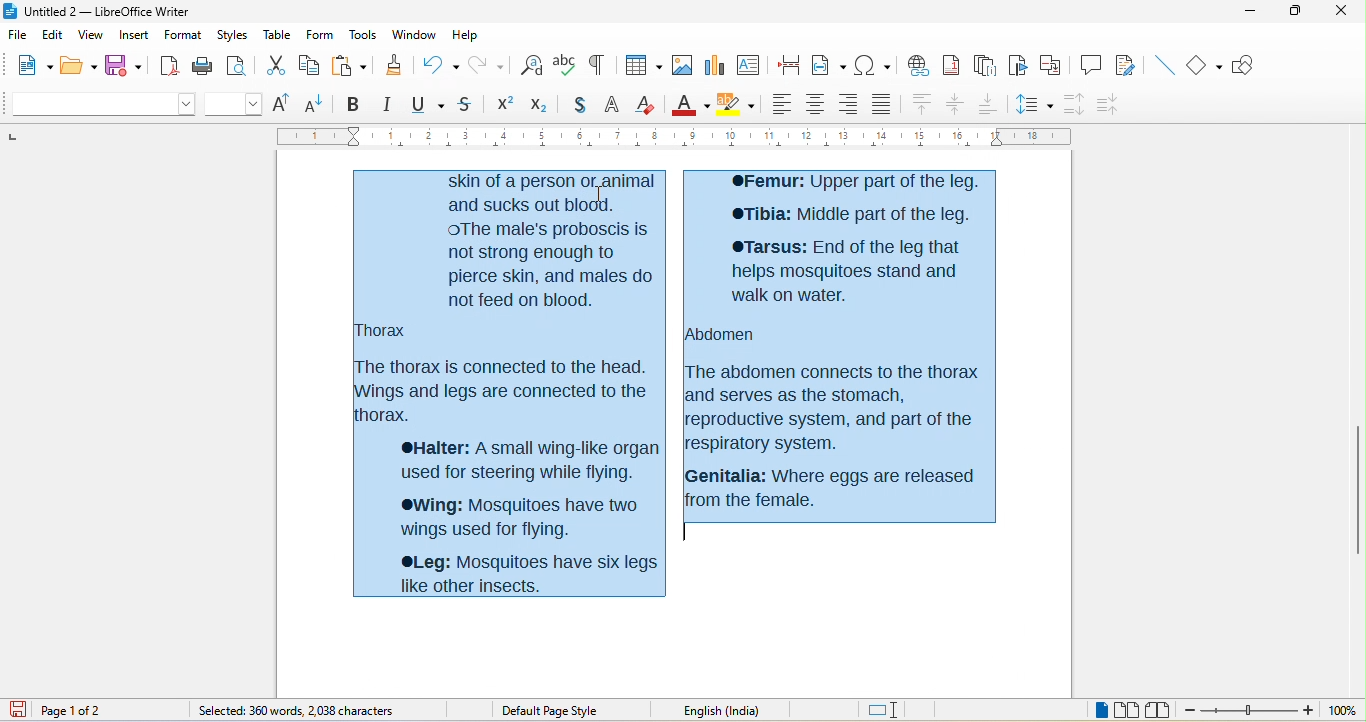 Image resolution: width=1366 pixels, height=722 pixels. What do you see at coordinates (273, 66) in the screenshot?
I see `cut` at bounding box center [273, 66].